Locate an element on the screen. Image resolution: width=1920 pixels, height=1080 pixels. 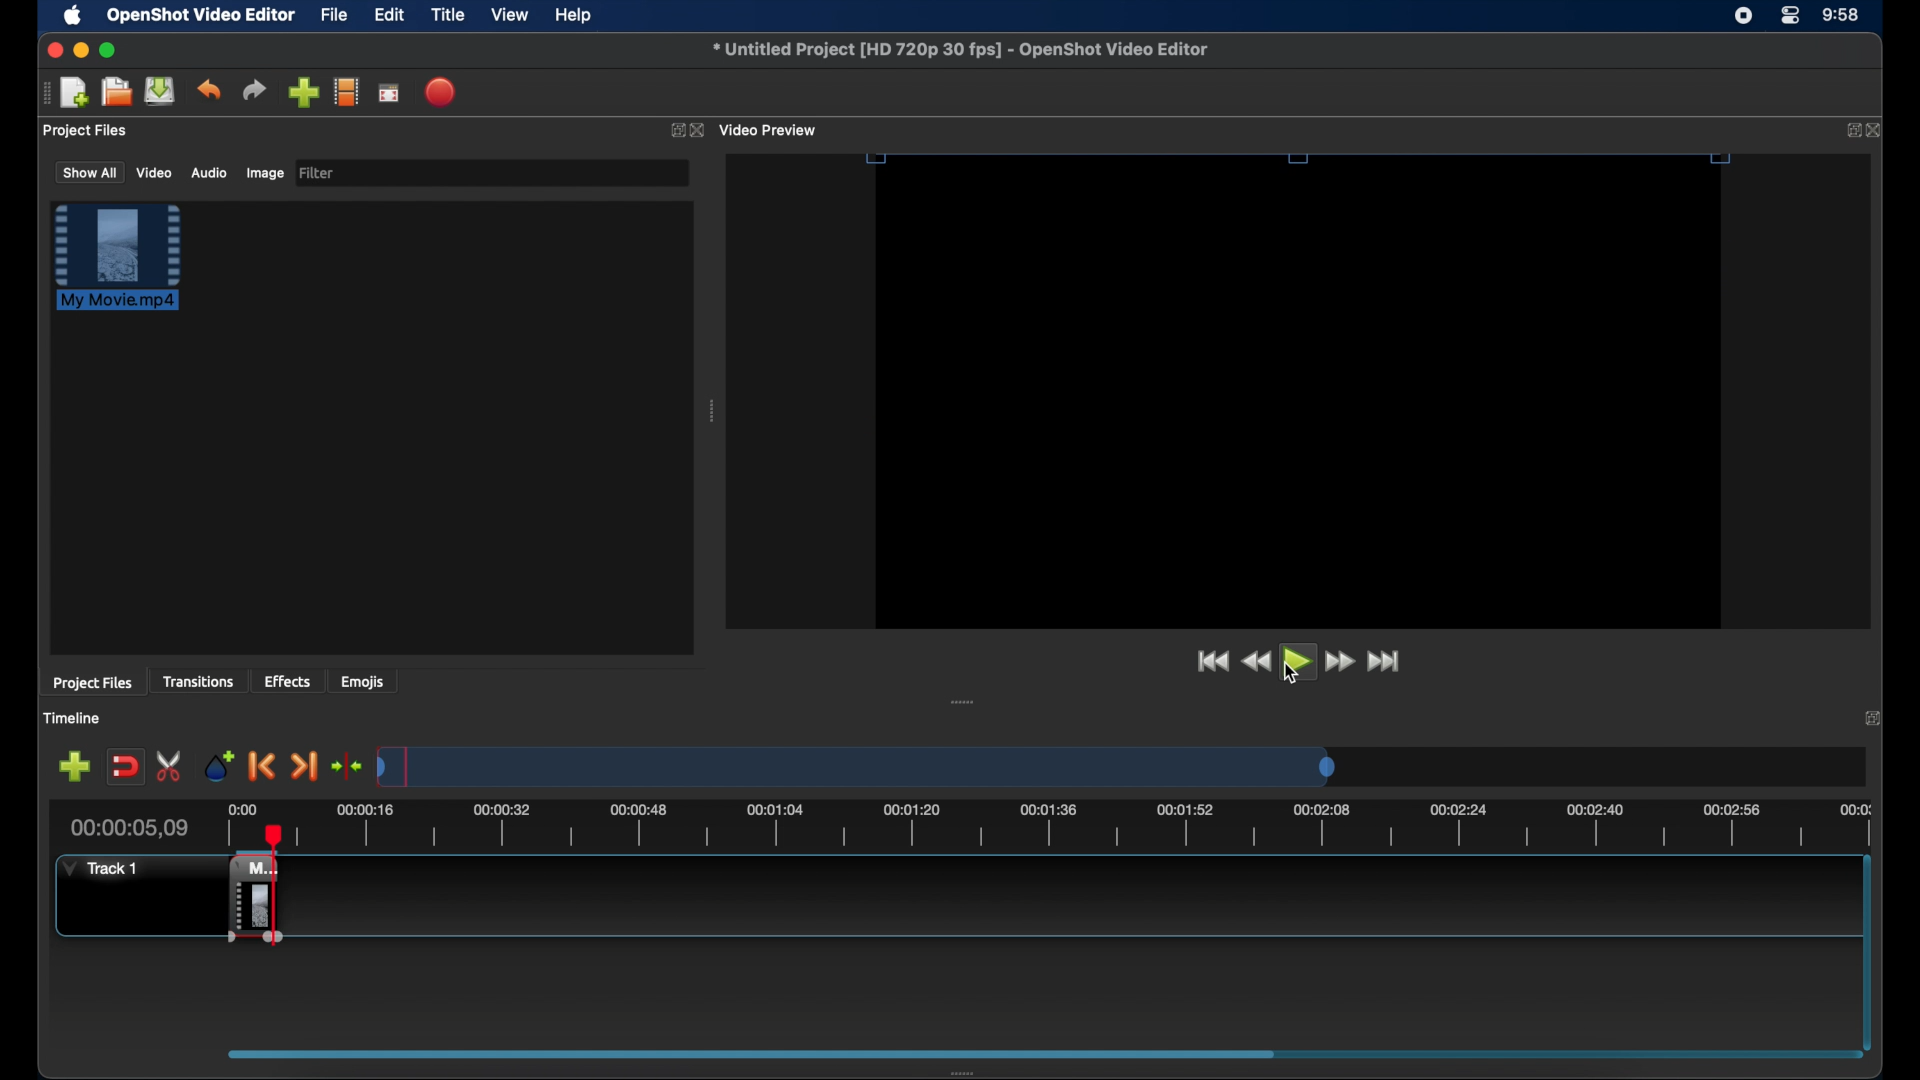
fast forward is located at coordinates (1341, 662).